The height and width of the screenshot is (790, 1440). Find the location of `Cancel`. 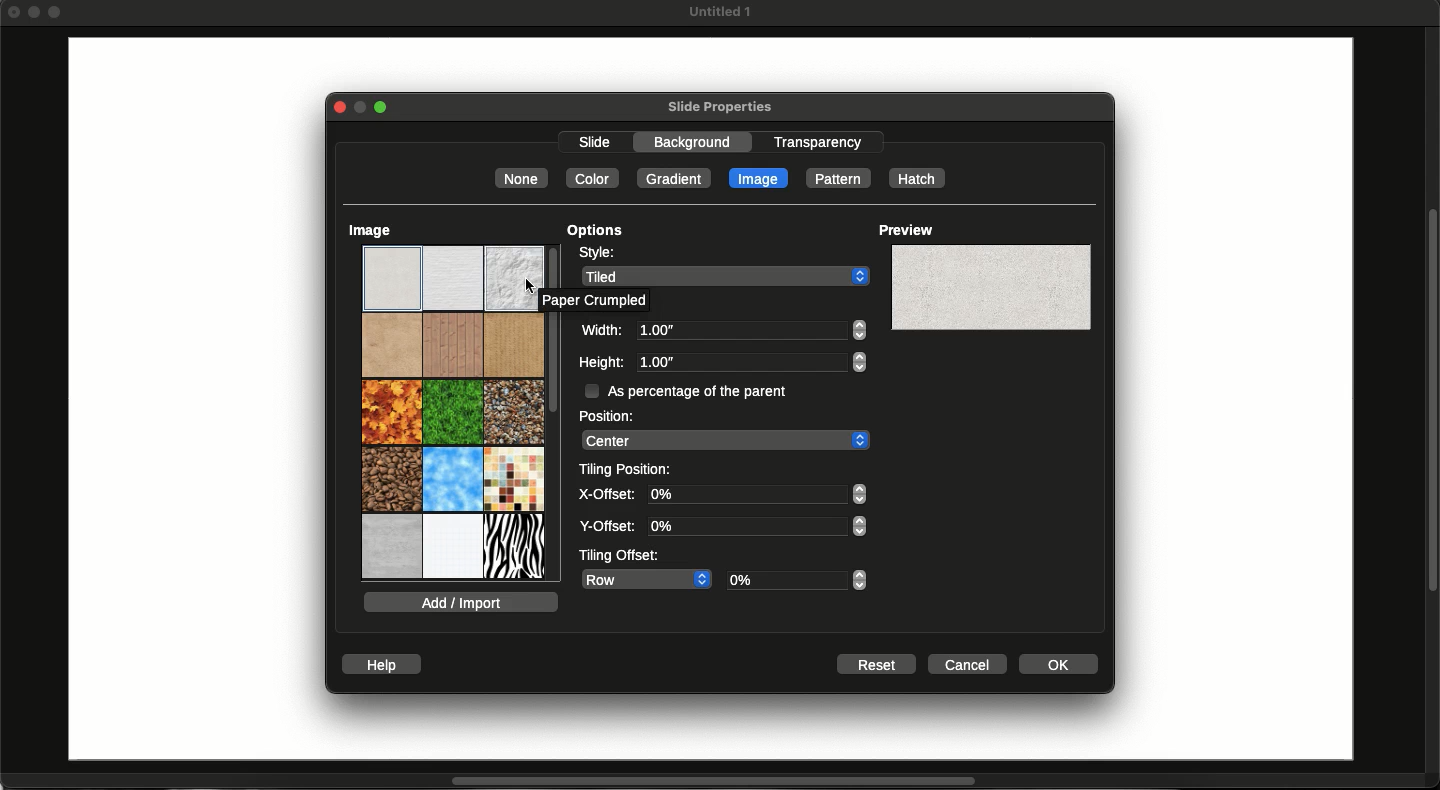

Cancel is located at coordinates (969, 664).